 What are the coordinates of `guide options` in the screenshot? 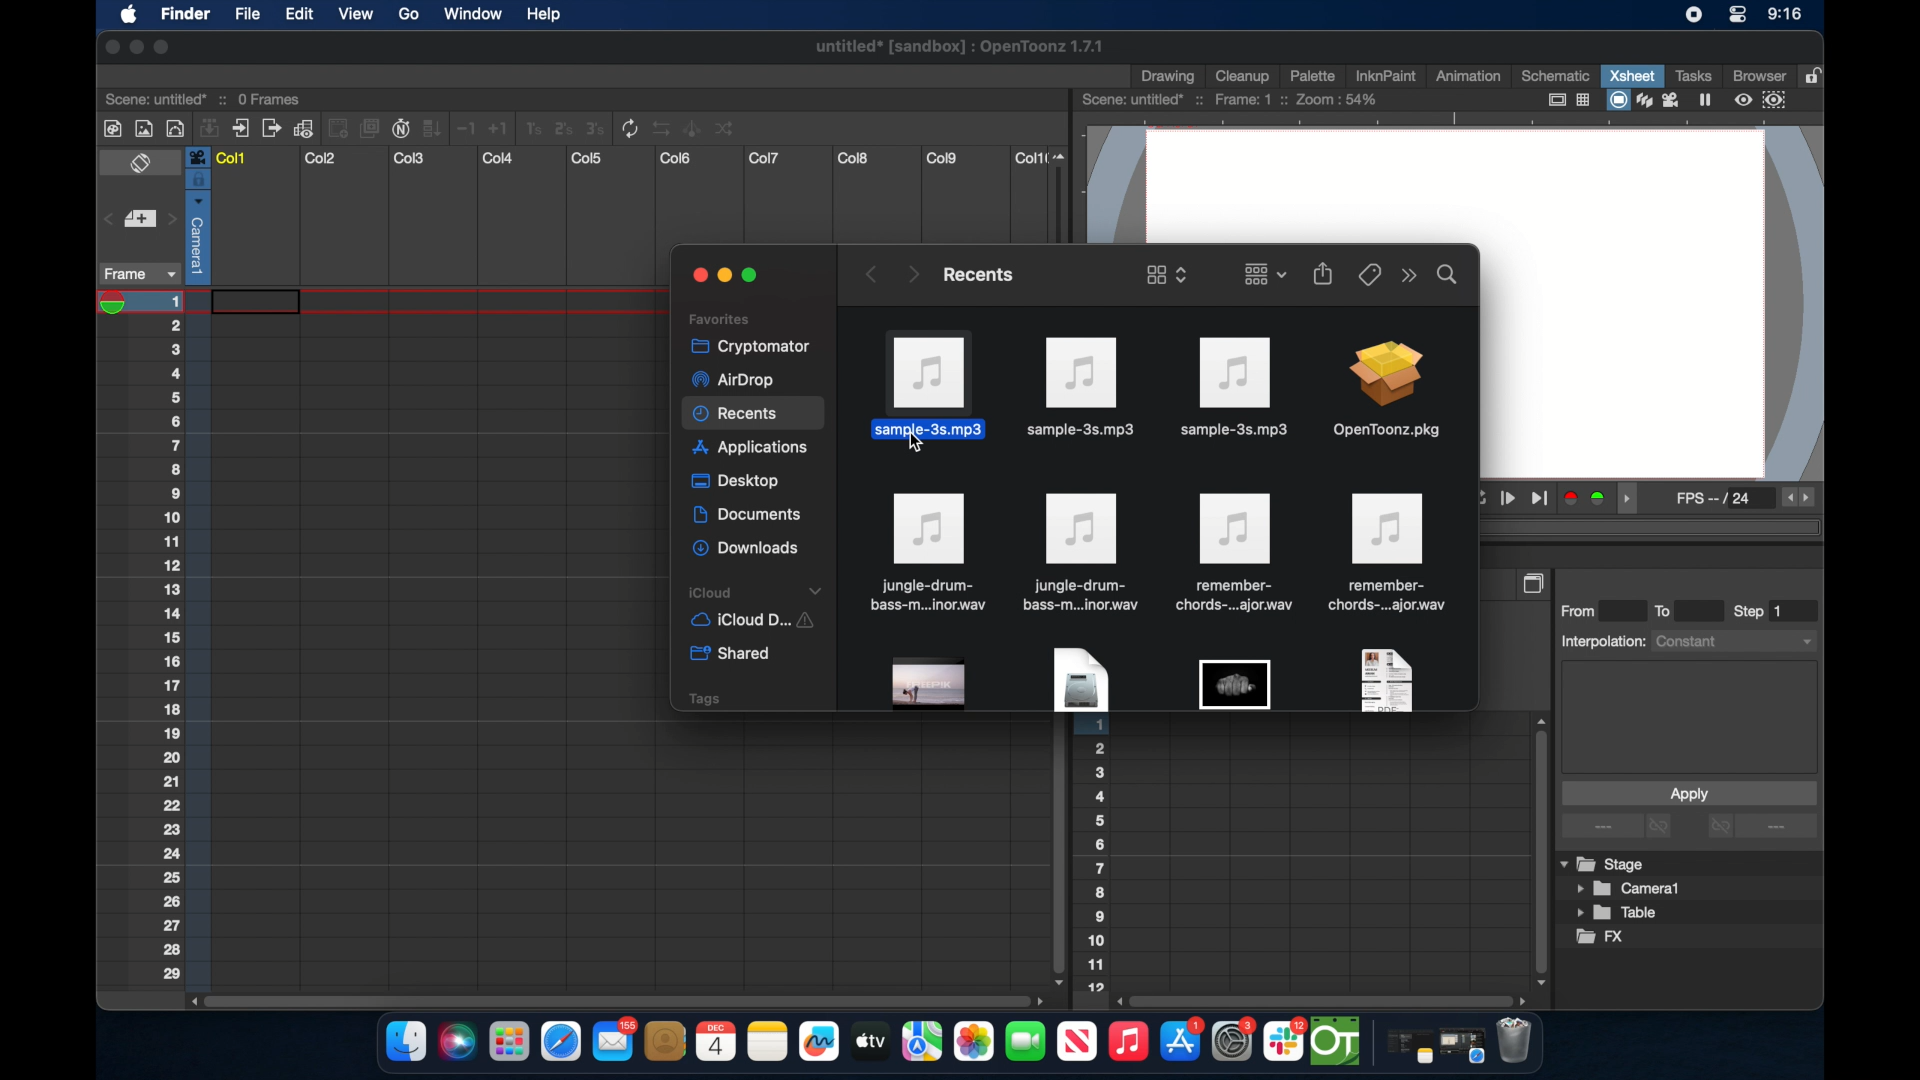 It's located at (1567, 100).